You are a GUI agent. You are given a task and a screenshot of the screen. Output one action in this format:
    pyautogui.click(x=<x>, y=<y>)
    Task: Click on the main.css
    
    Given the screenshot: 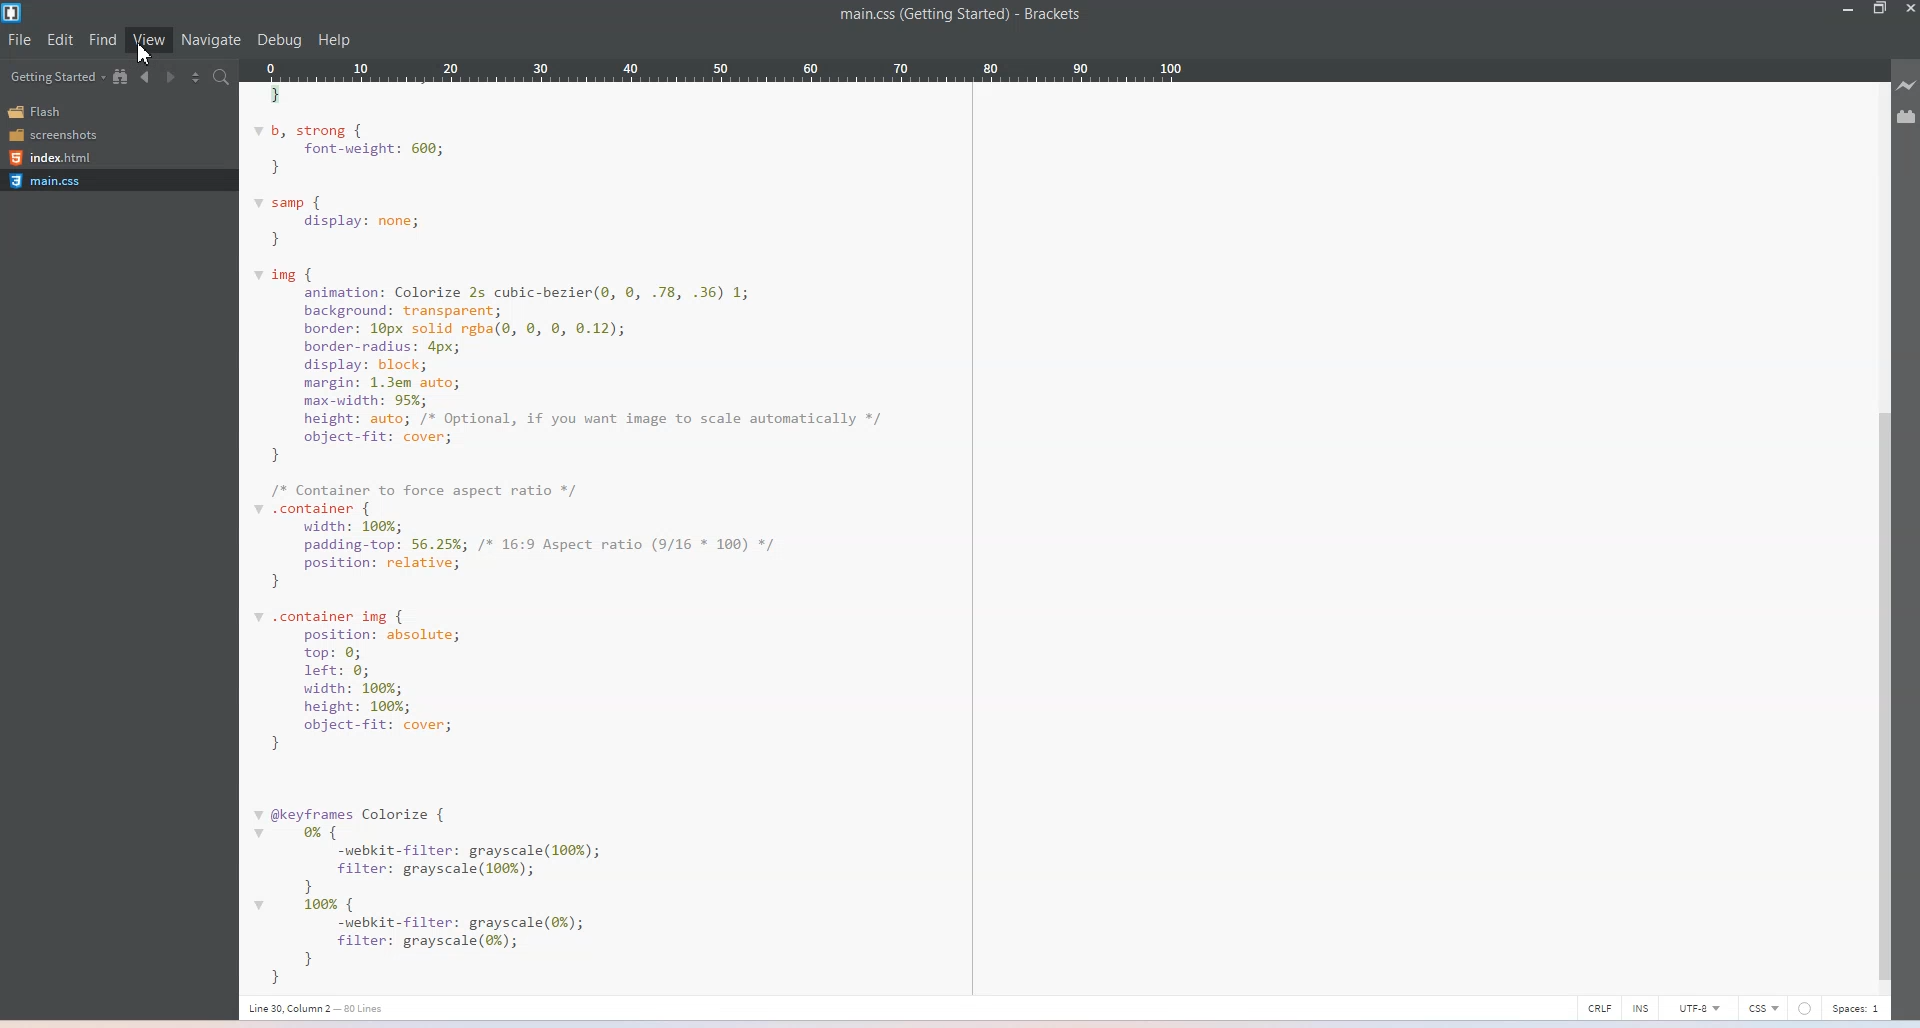 What is the action you would take?
    pyautogui.click(x=117, y=180)
    